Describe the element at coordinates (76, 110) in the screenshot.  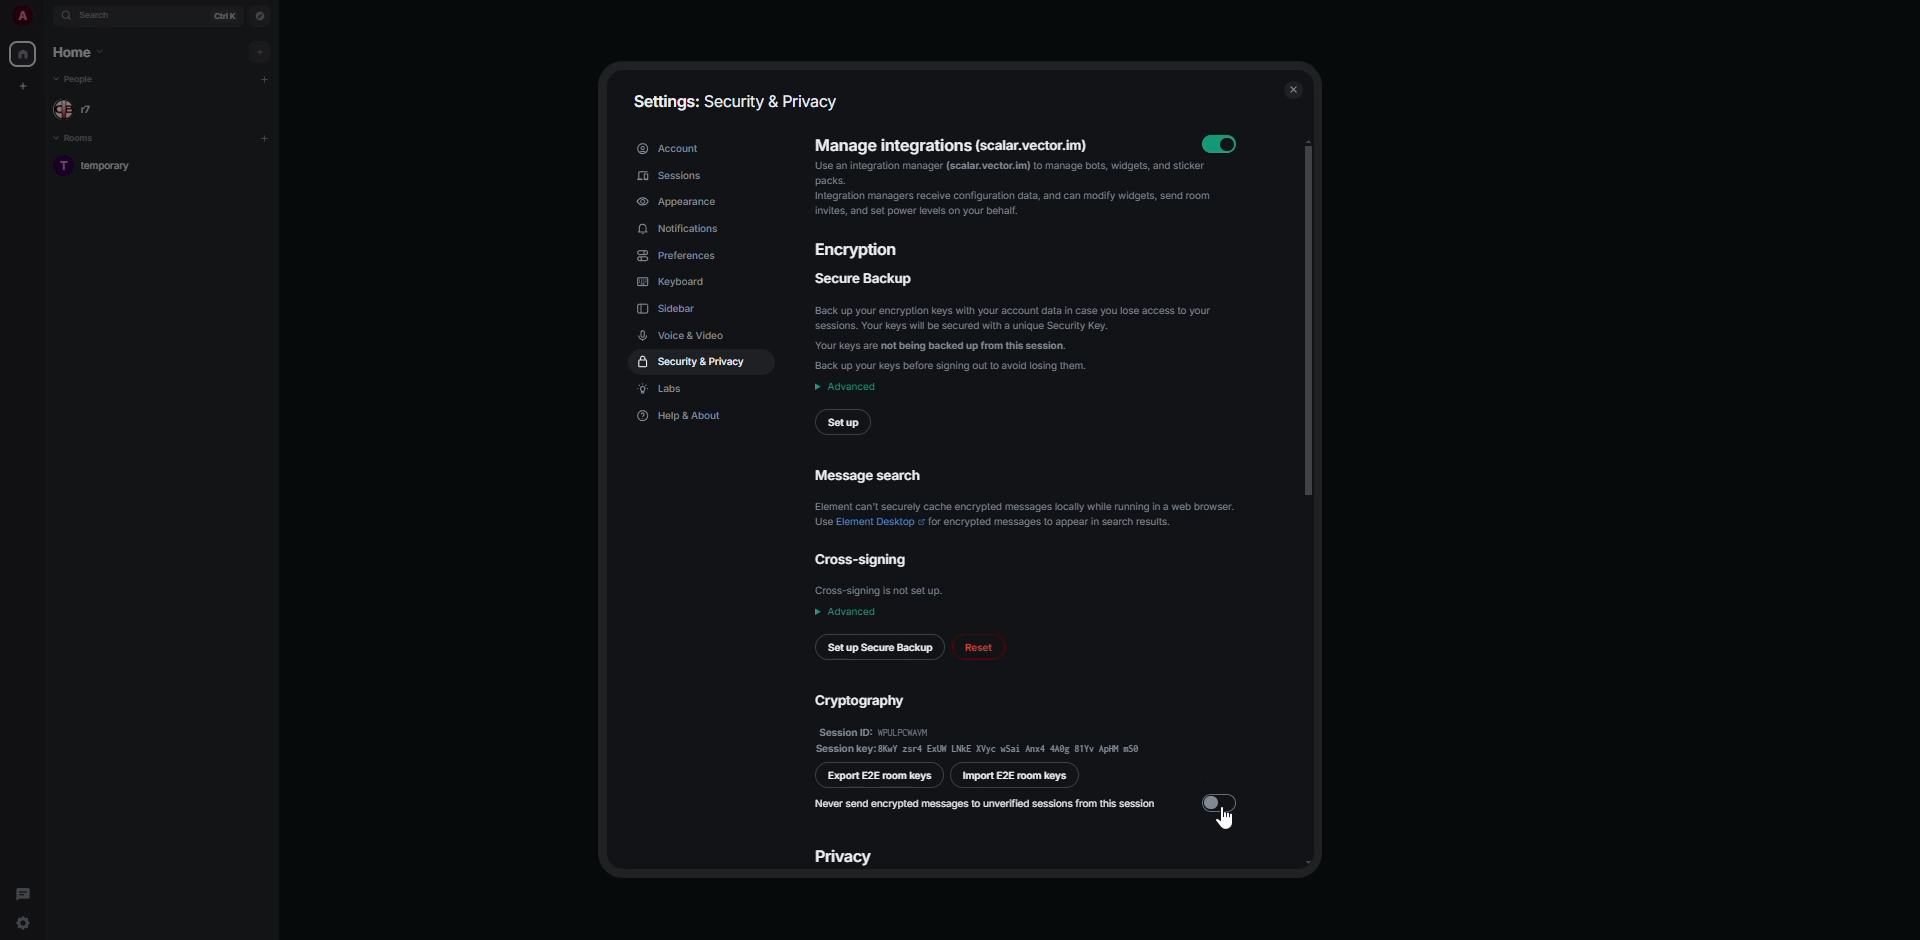
I see `people` at that location.